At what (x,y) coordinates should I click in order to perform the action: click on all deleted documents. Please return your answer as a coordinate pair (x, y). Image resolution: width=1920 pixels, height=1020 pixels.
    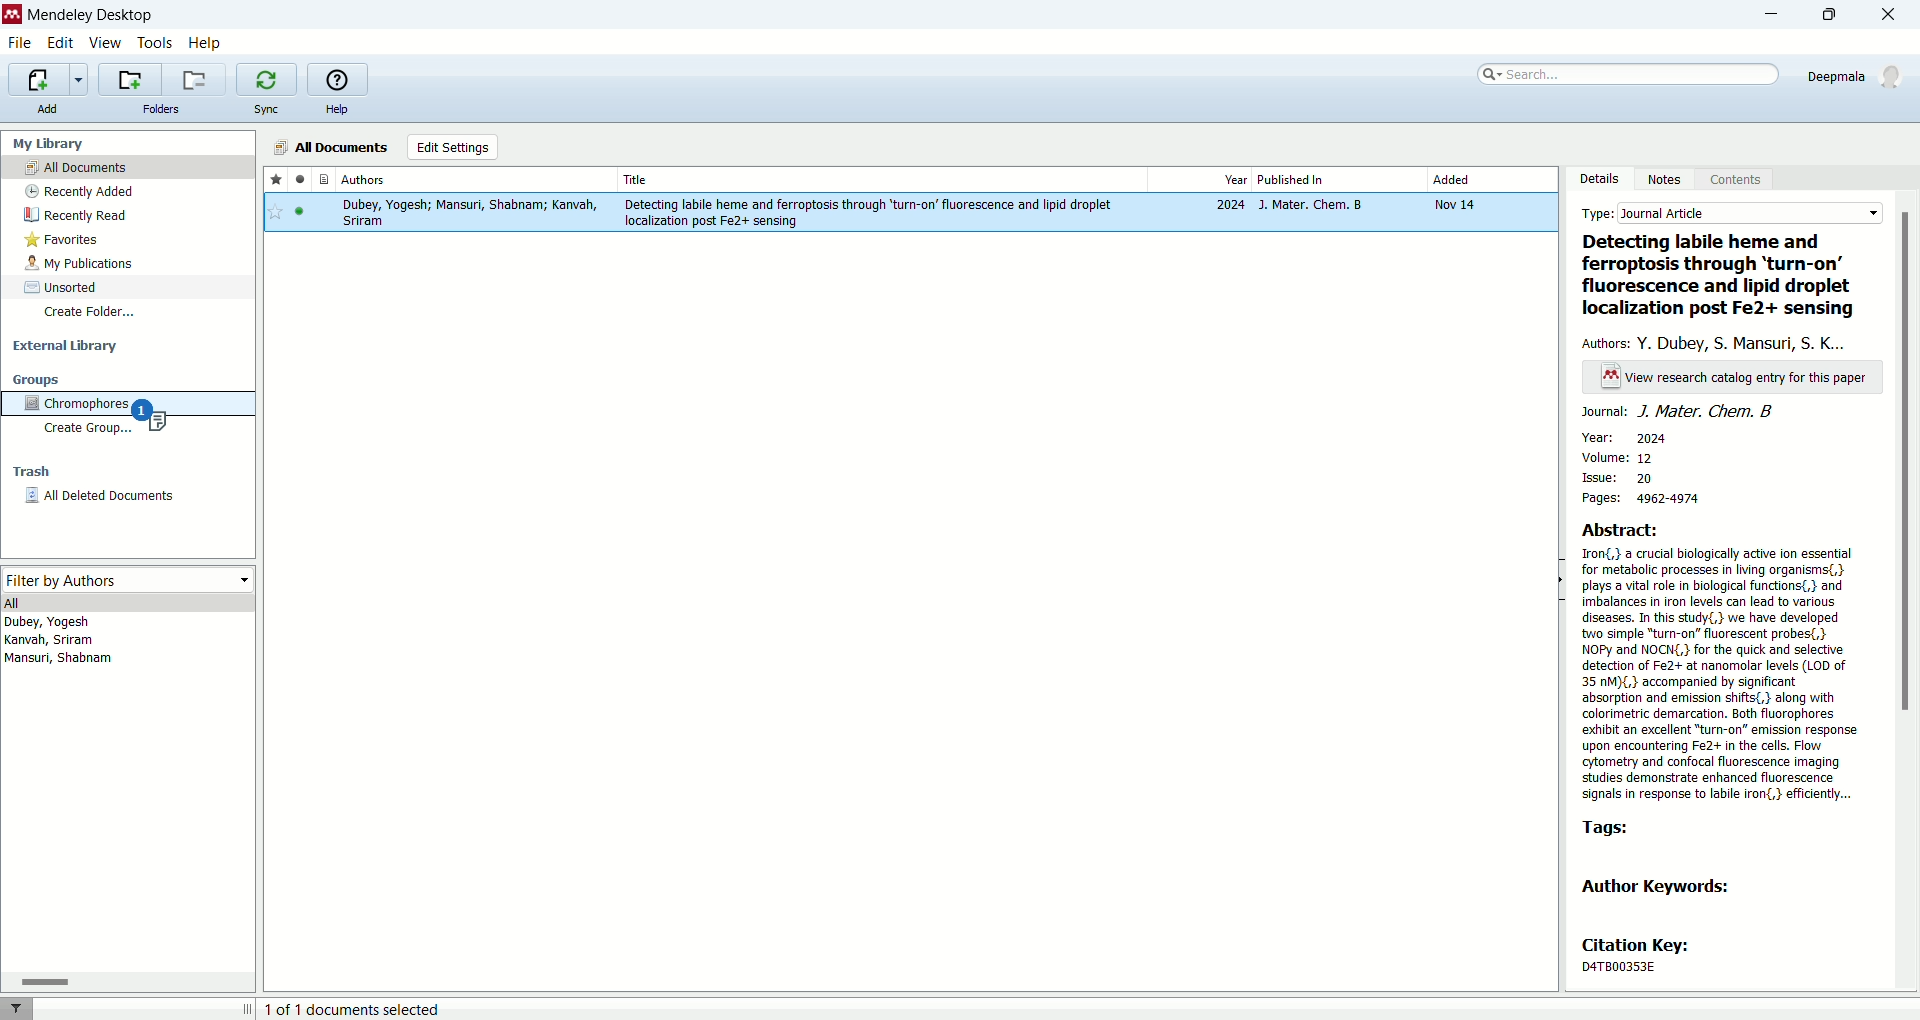
    Looking at the image, I should click on (120, 501).